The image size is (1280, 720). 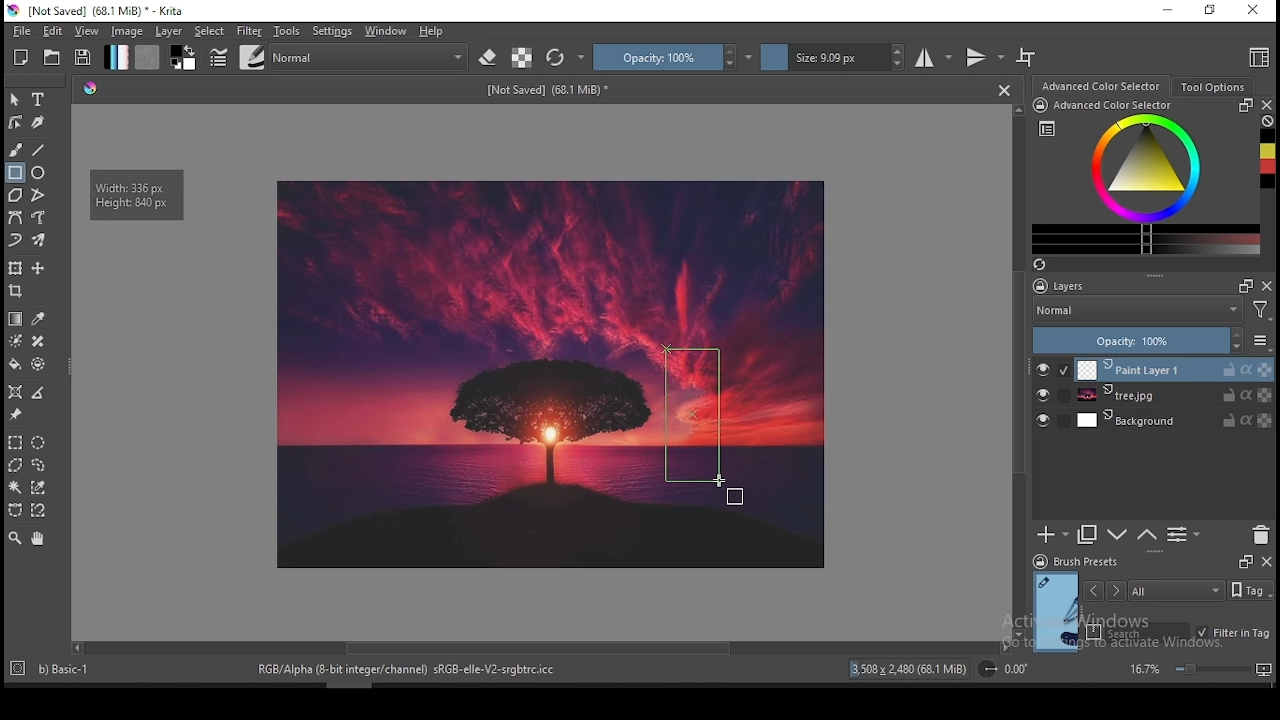 I want to click on b) Basic-1, so click(x=55, y=666).